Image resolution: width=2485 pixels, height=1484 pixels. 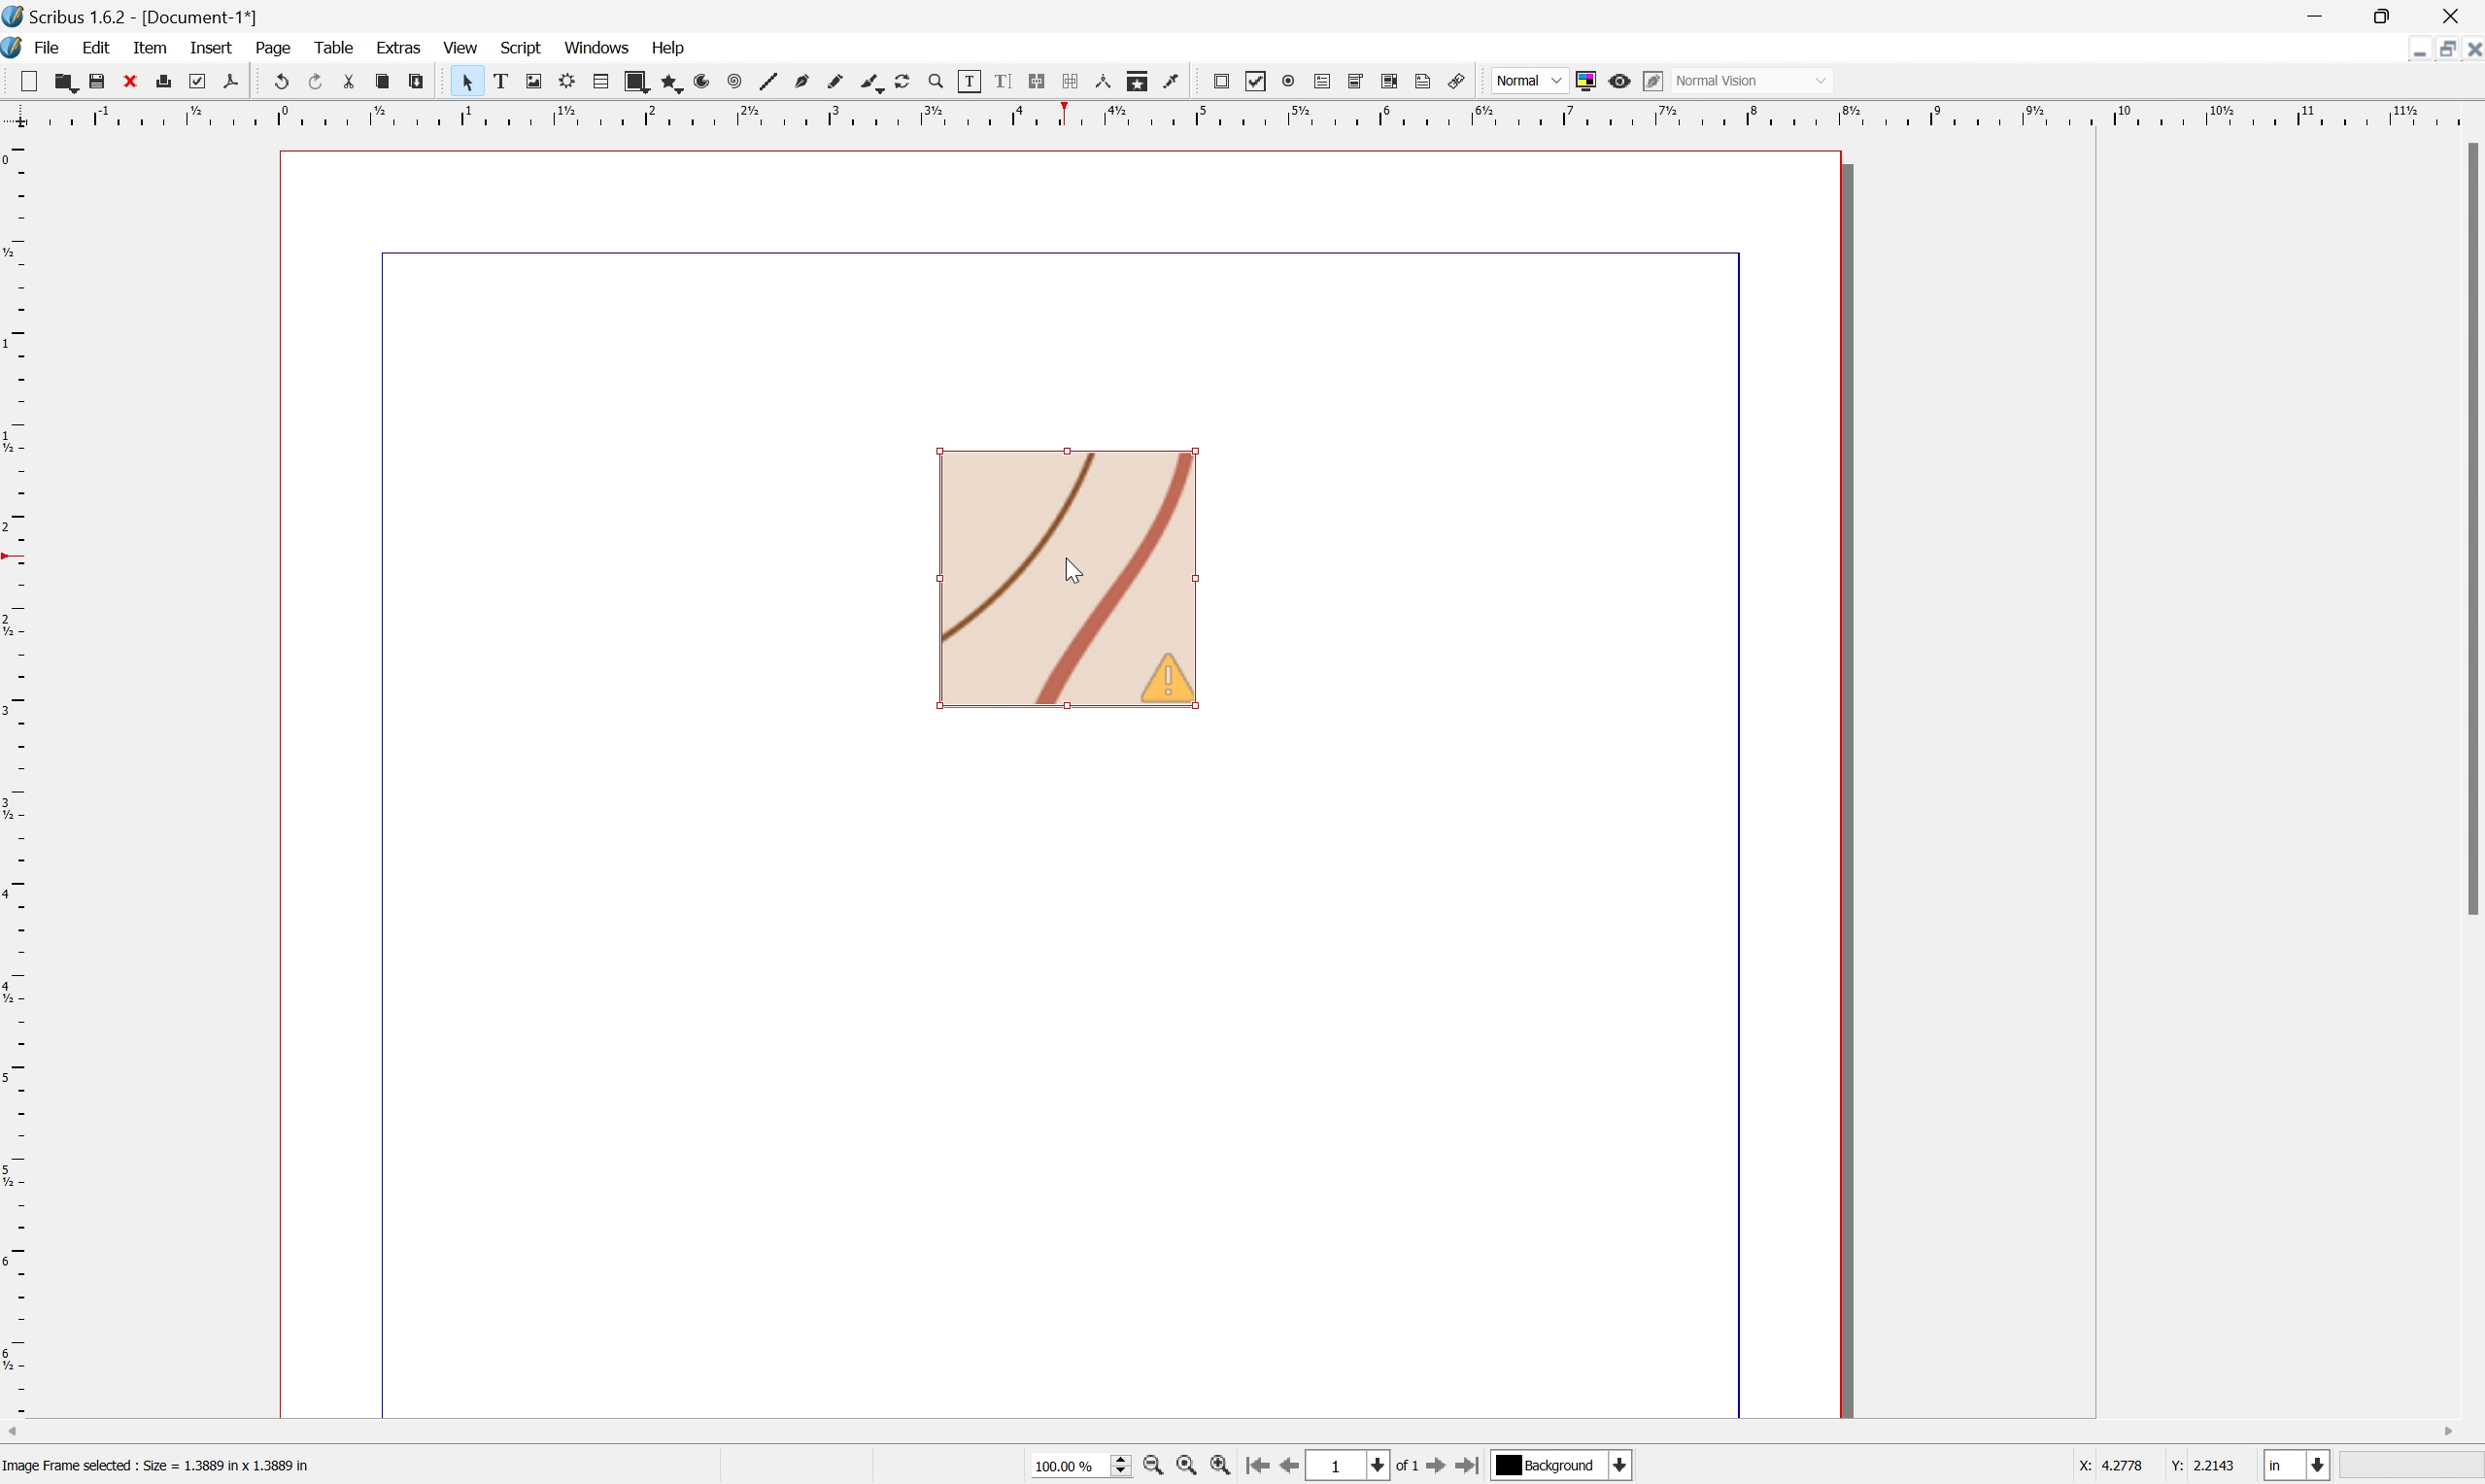 I want to click on Save, so click(x=99, y=80).